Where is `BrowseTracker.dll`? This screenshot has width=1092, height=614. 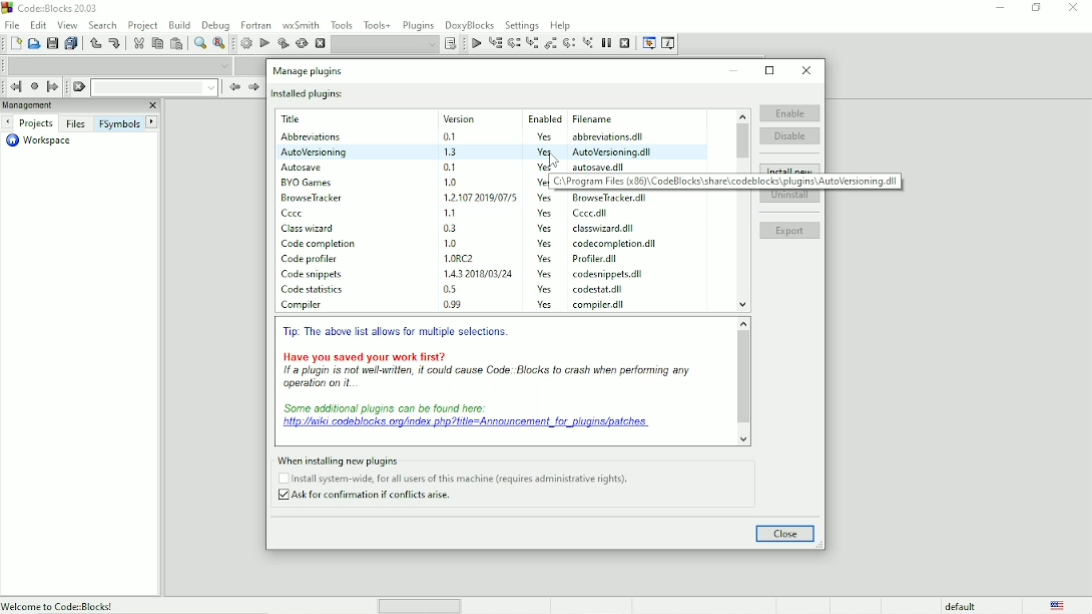
BrowseTracker.dll is located at coordinates (605, 198).